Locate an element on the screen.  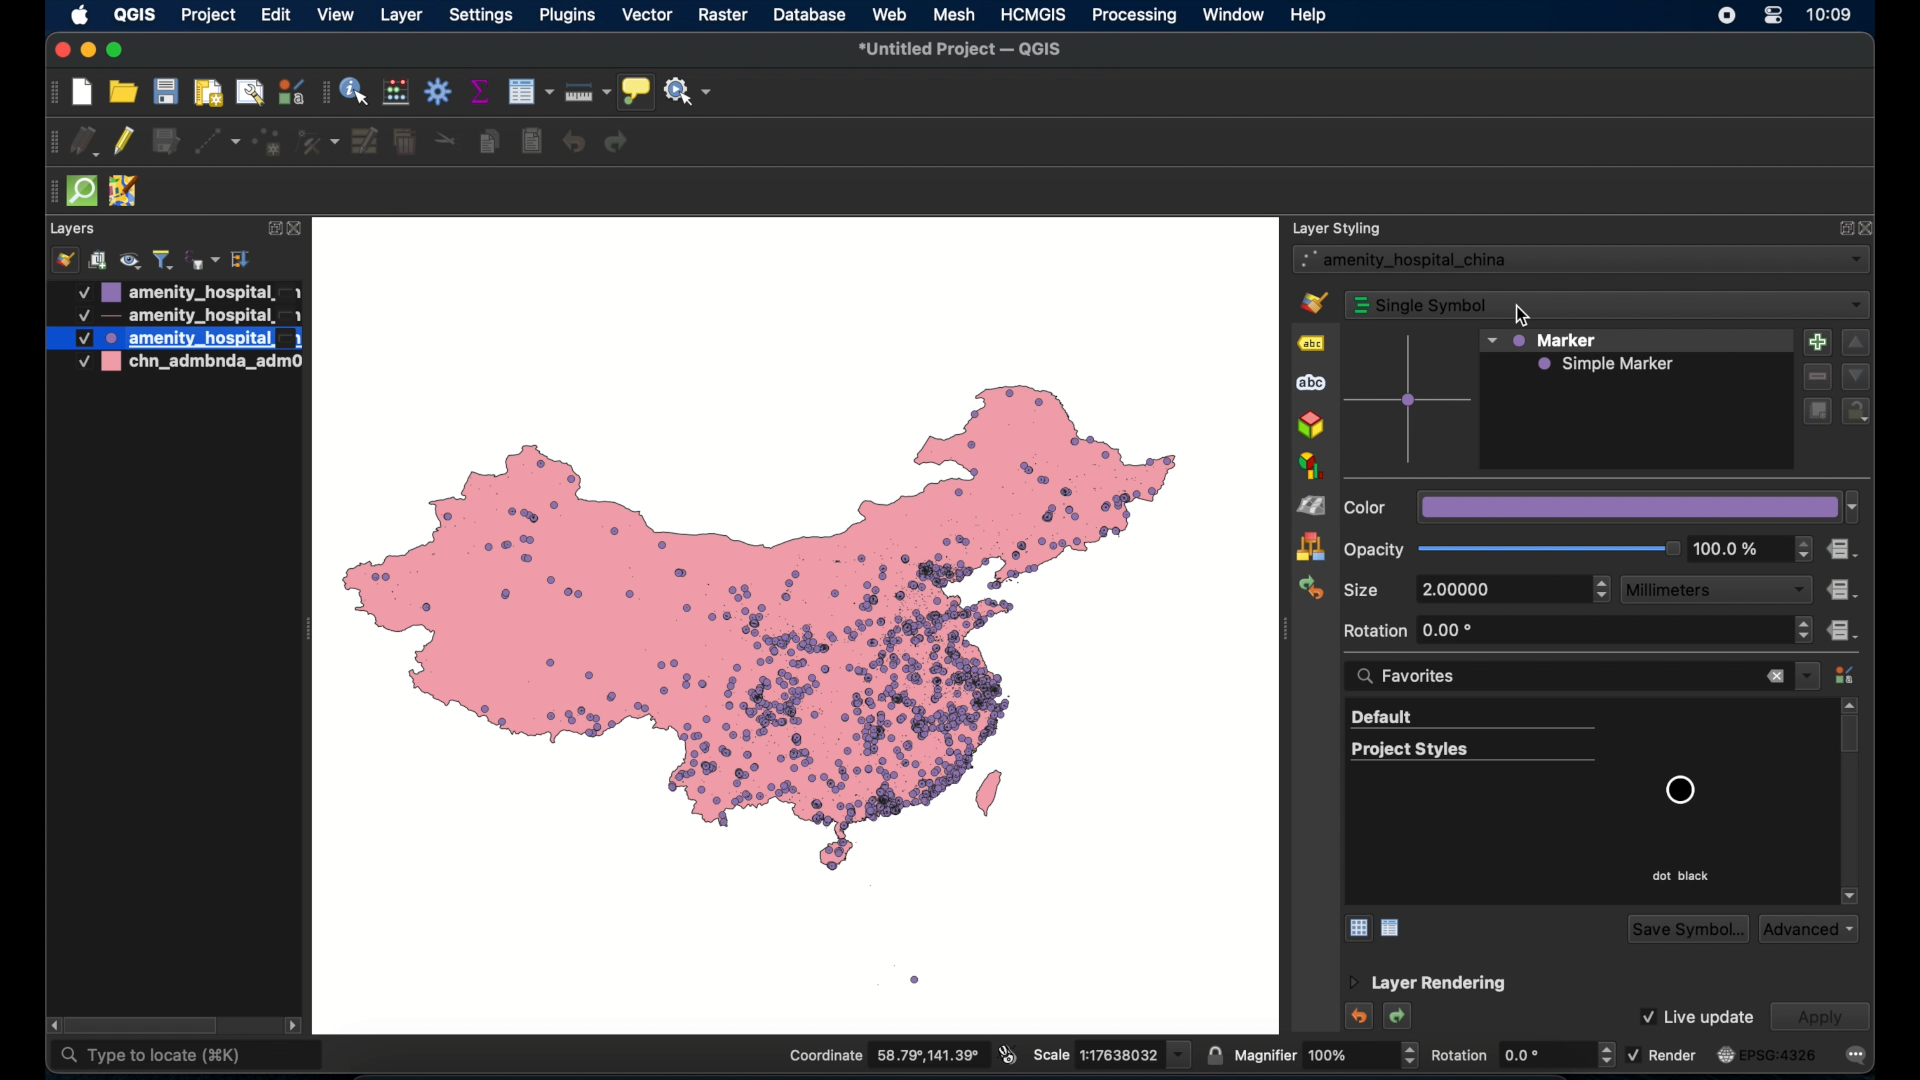
scroll left arrow is located at coordinates (48, 1023).